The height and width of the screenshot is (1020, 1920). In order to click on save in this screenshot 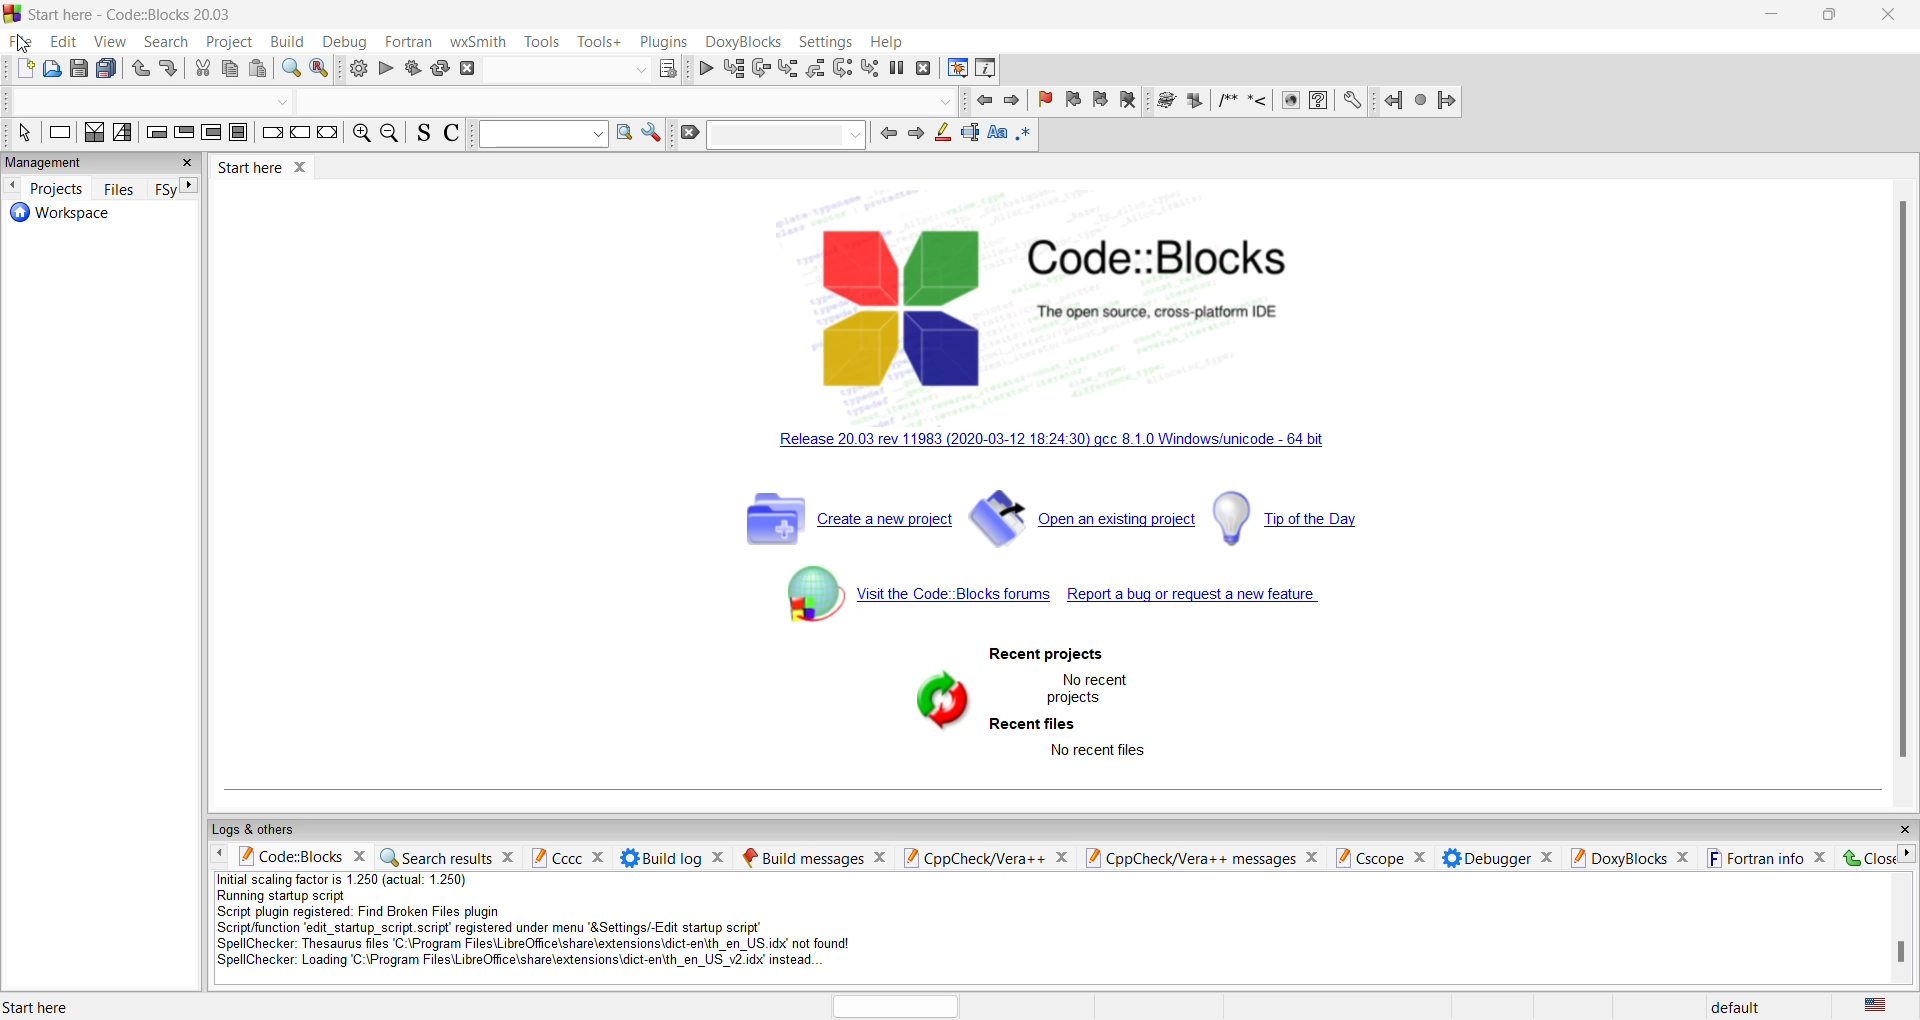, I will do `click(79, 68)`.